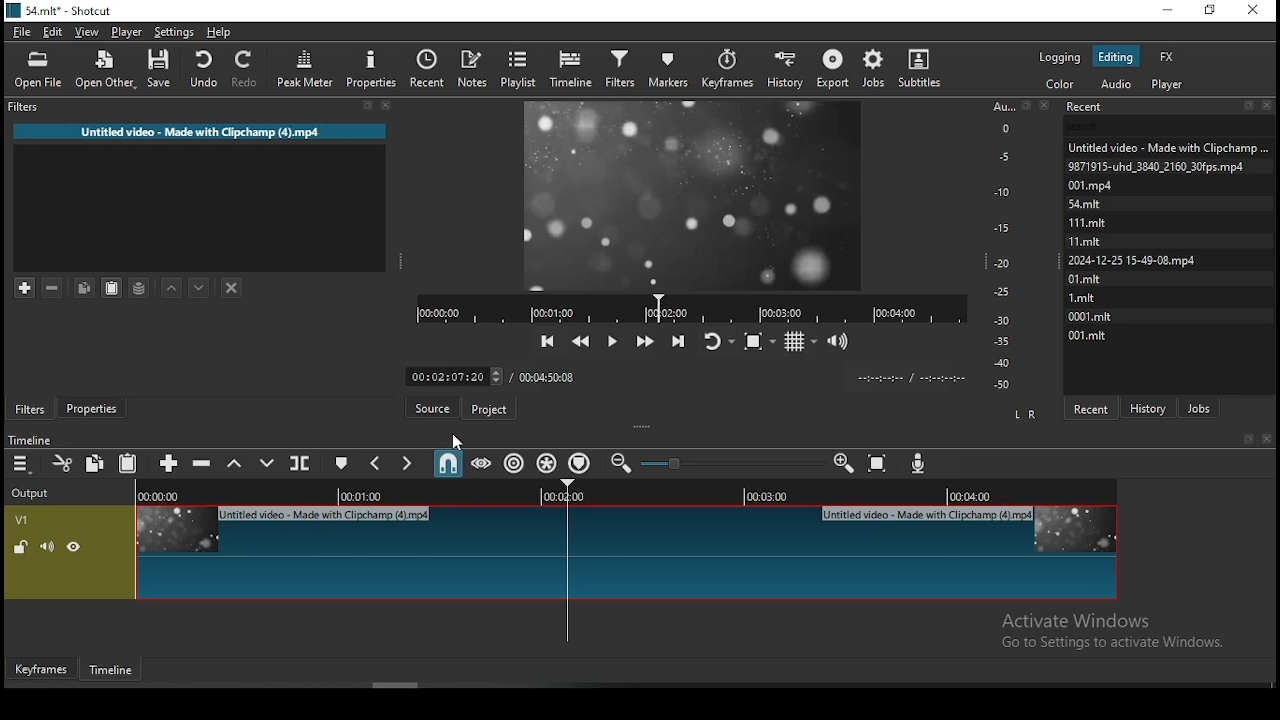  I want to click on timeline, so click(31, 440).